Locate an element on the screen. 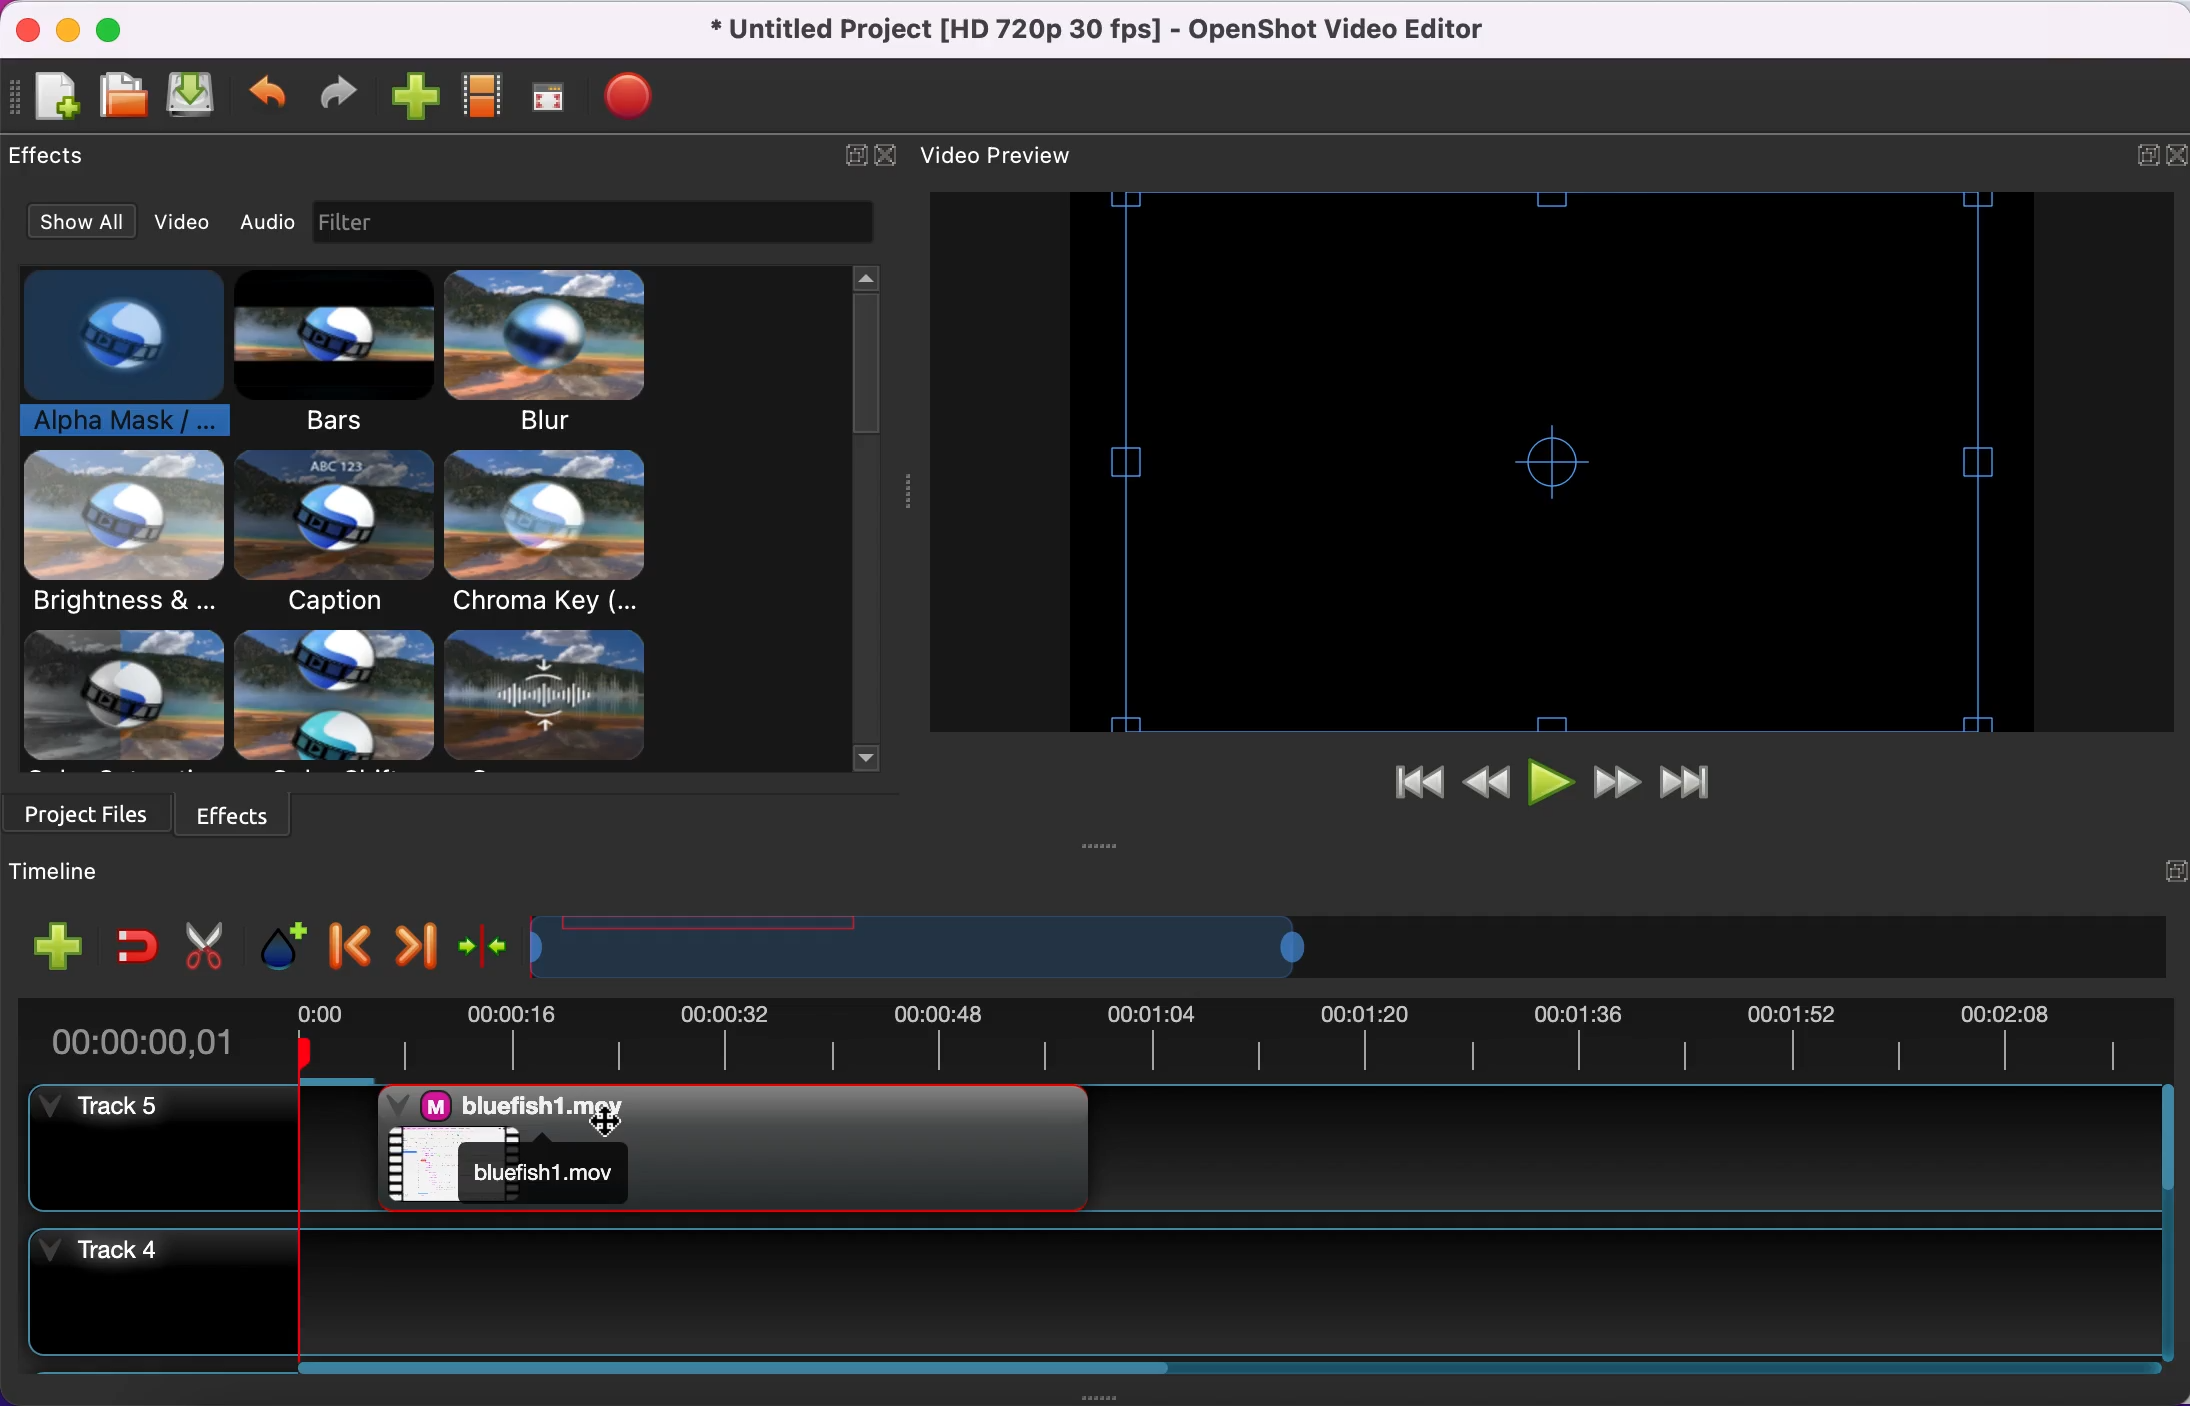  effects is located at coordinates (52, 160).